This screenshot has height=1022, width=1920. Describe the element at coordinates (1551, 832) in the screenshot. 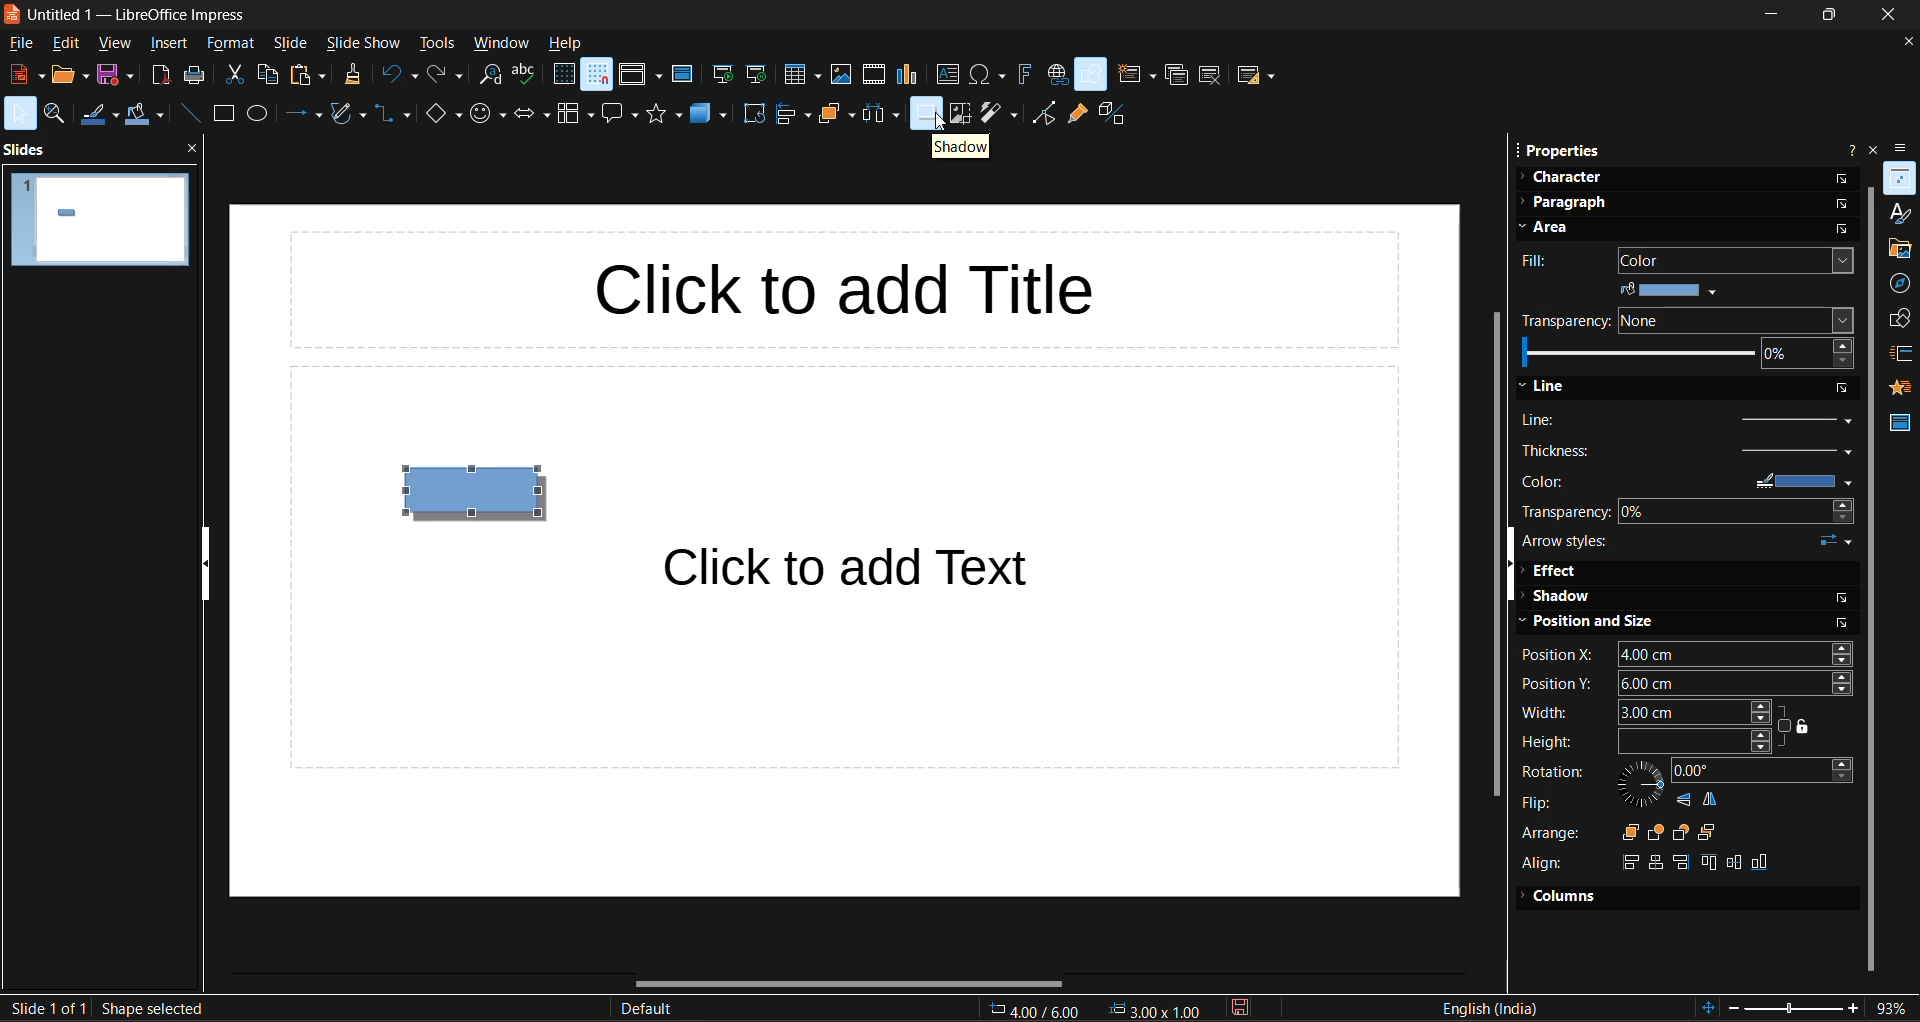

I see `arrange` at that location.